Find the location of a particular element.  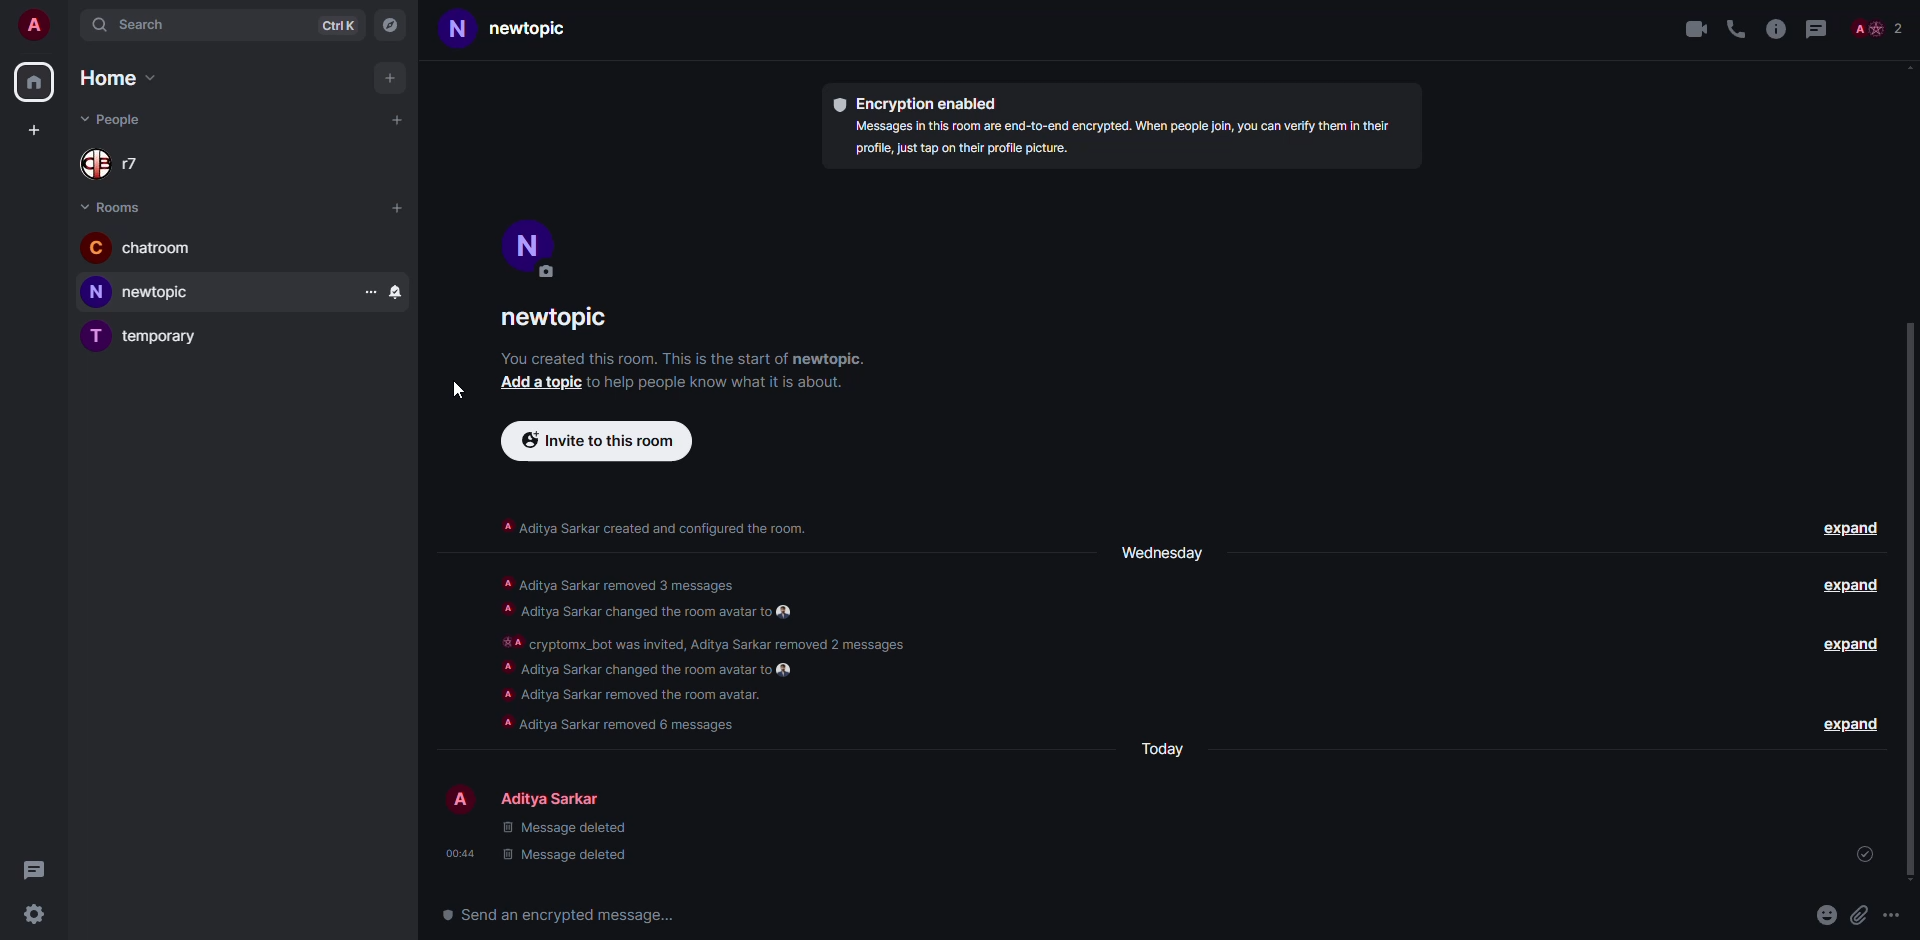

voice is located at coordinates (1734, 28).